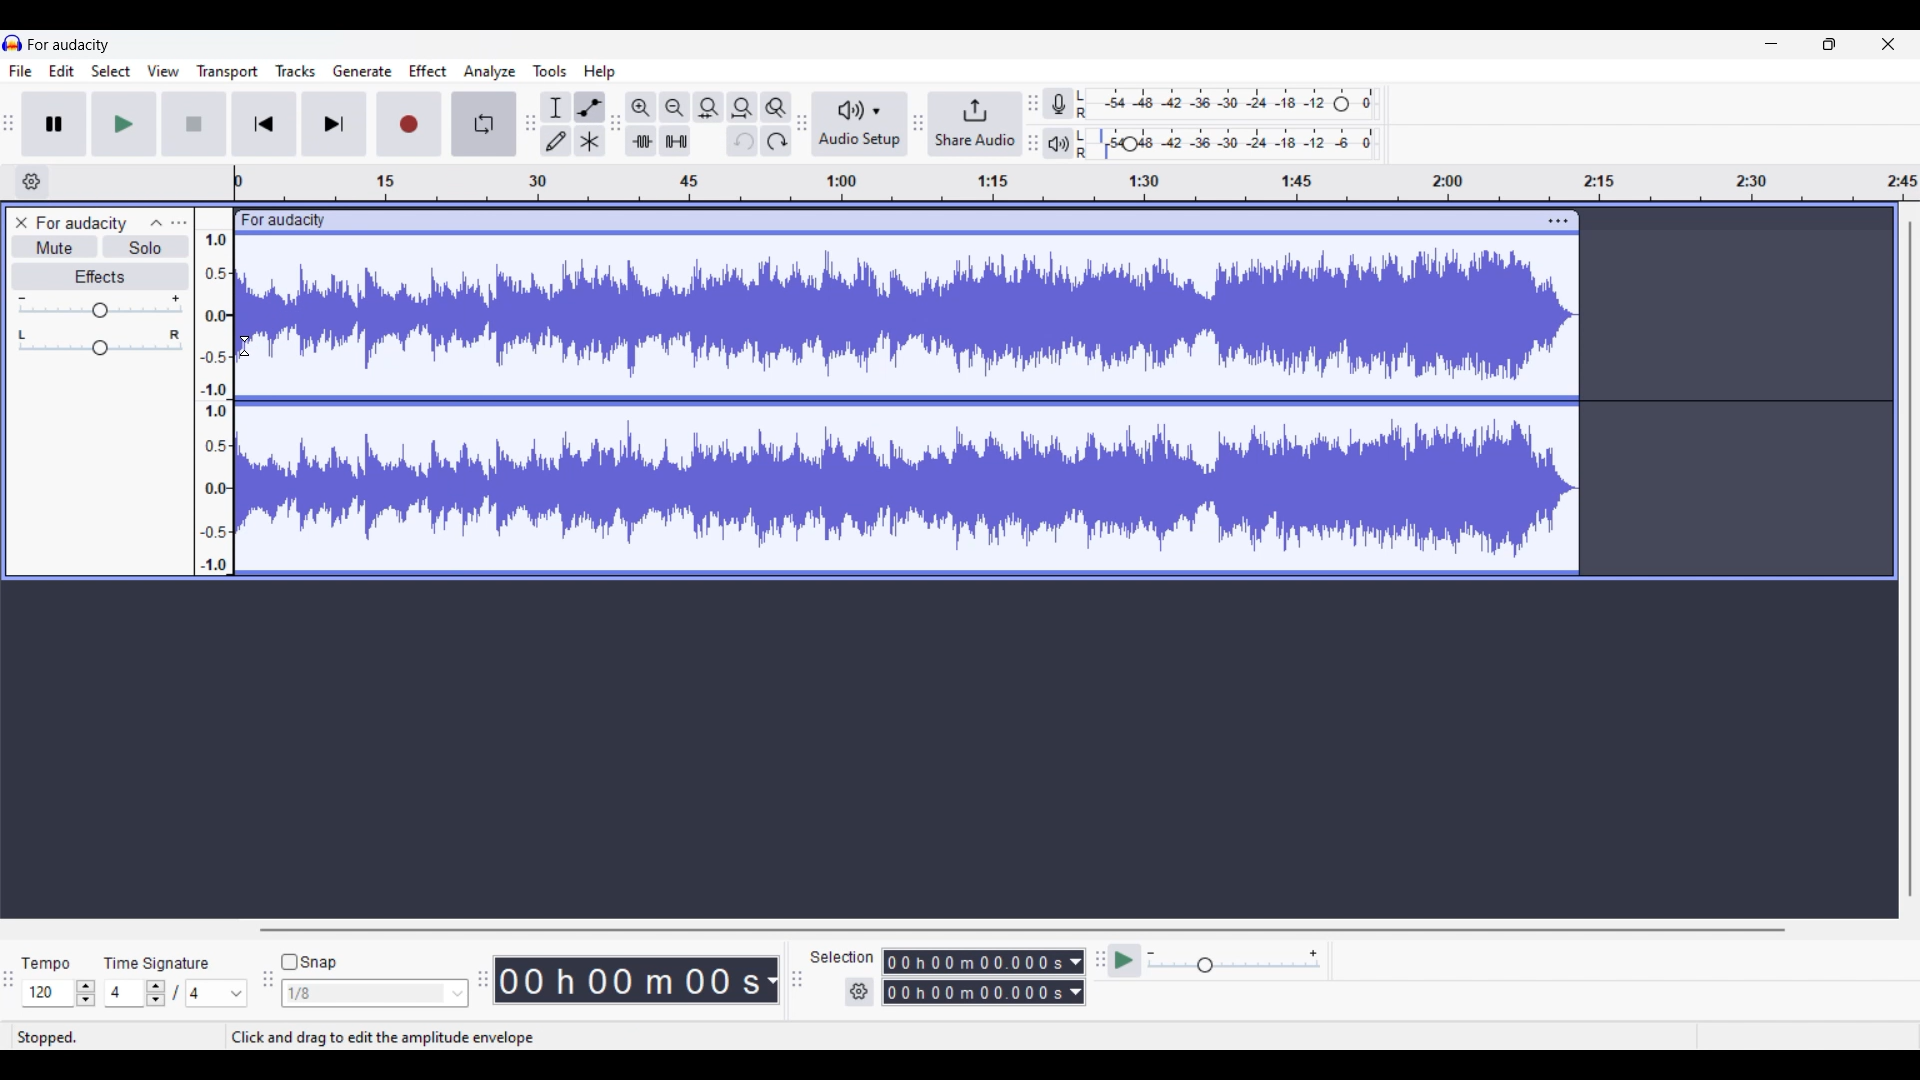 The width and height of the screenshot is (1920, 1080). What do you see at coordinates (860, 992) in the screenshot?
I see `Settings` at bounding box center [860, 992].